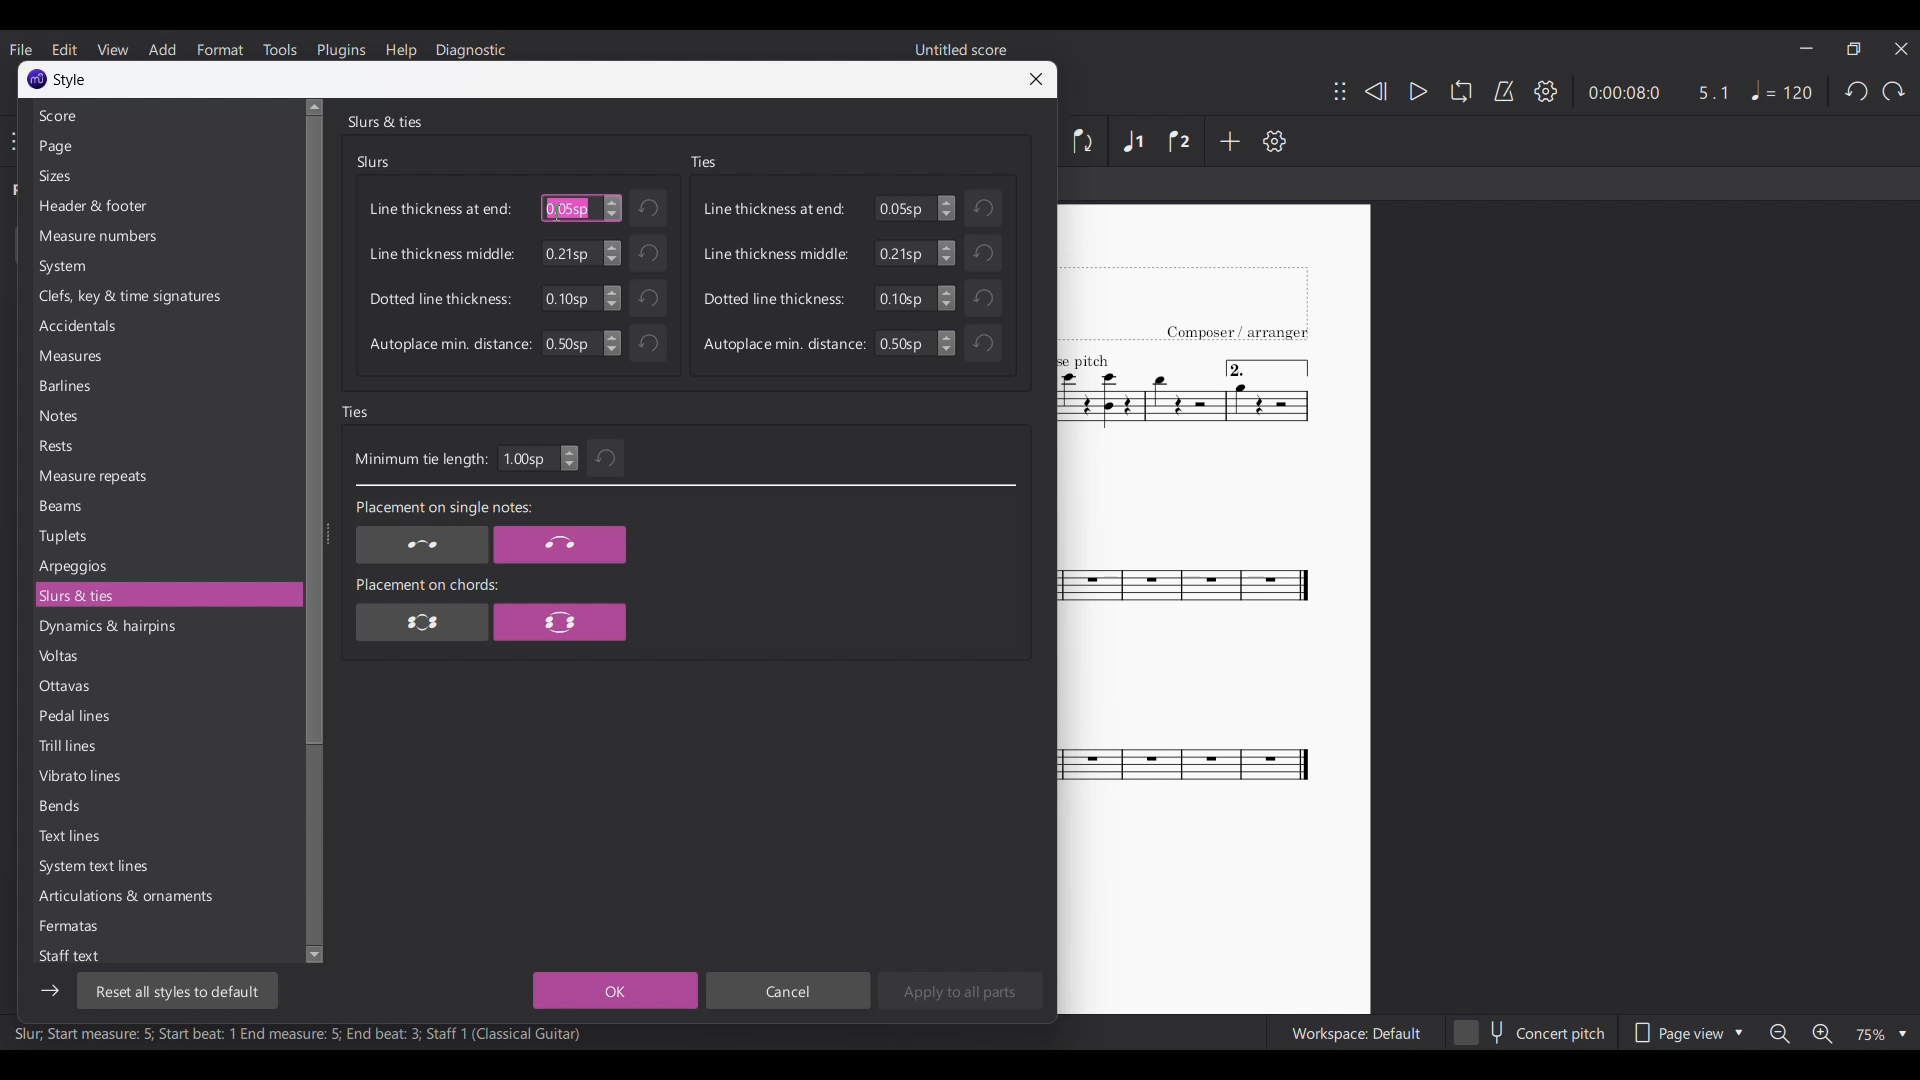  Describe the element at coordinates (1504, 91) in the screenshot. I see `Metronome` at that location.